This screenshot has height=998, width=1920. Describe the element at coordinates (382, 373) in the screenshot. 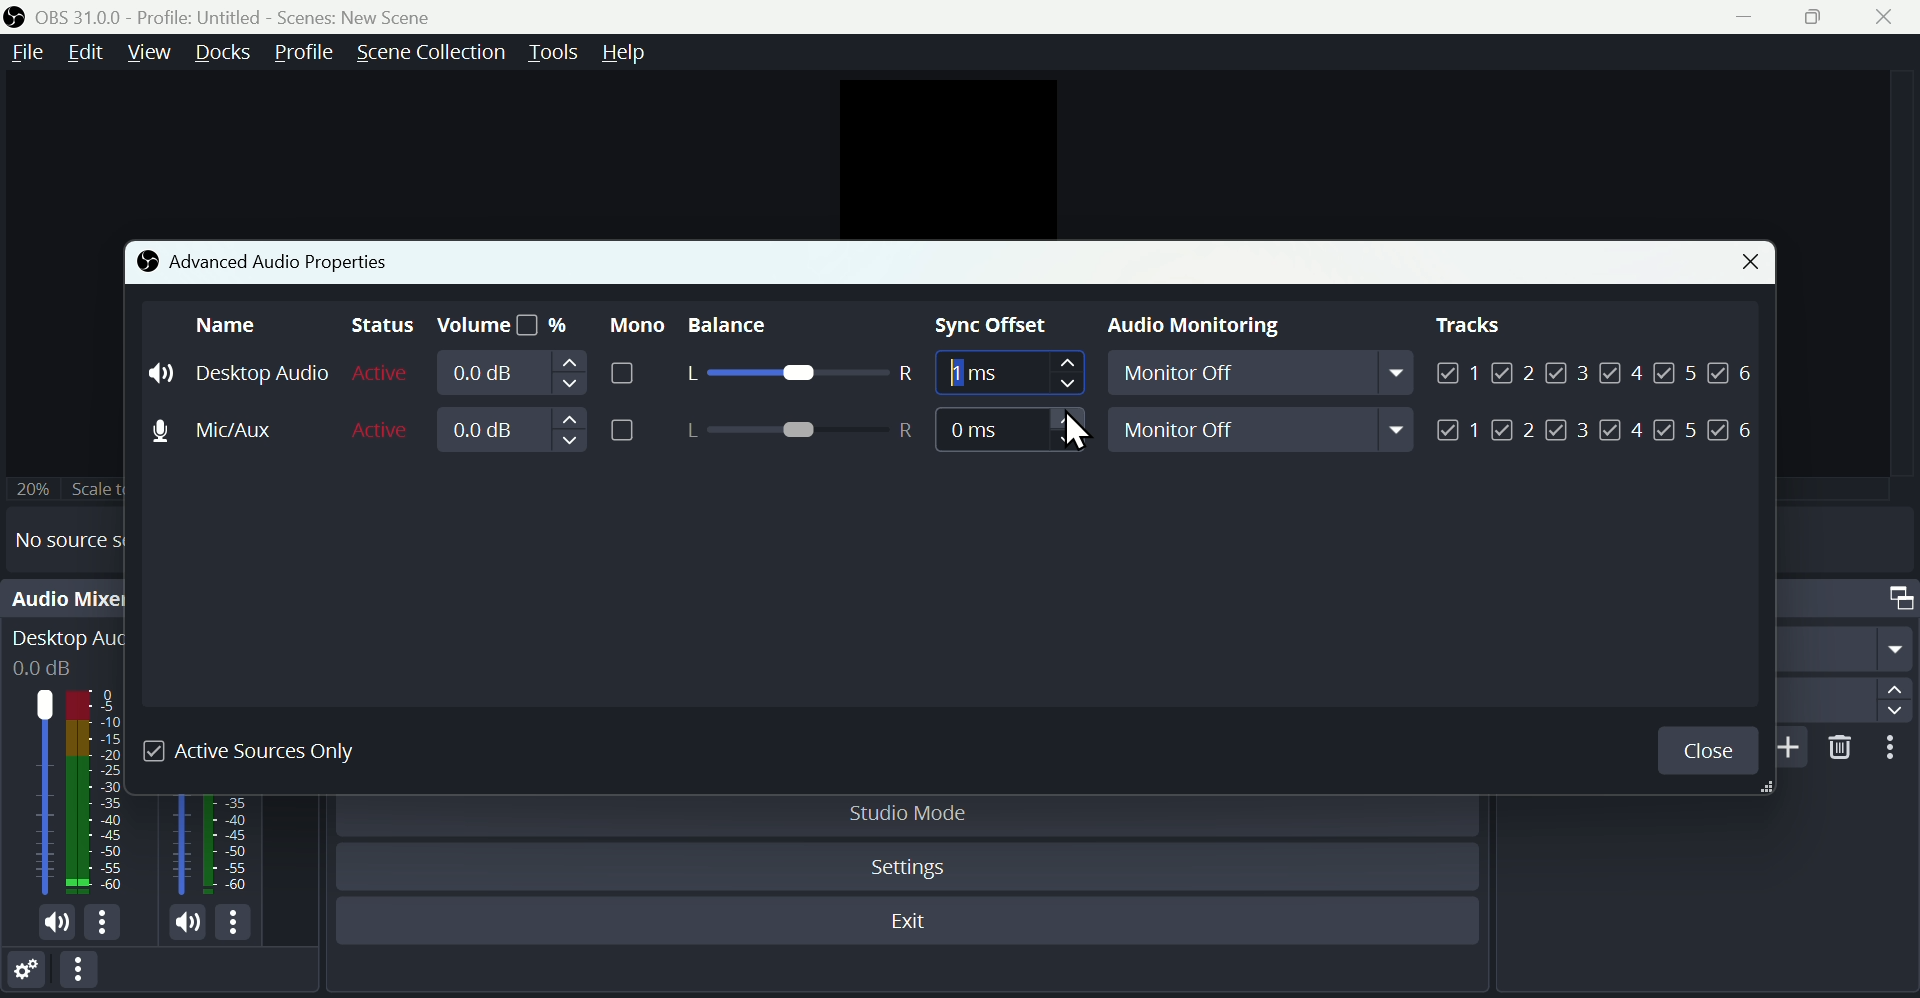

I see `Active` at that location.